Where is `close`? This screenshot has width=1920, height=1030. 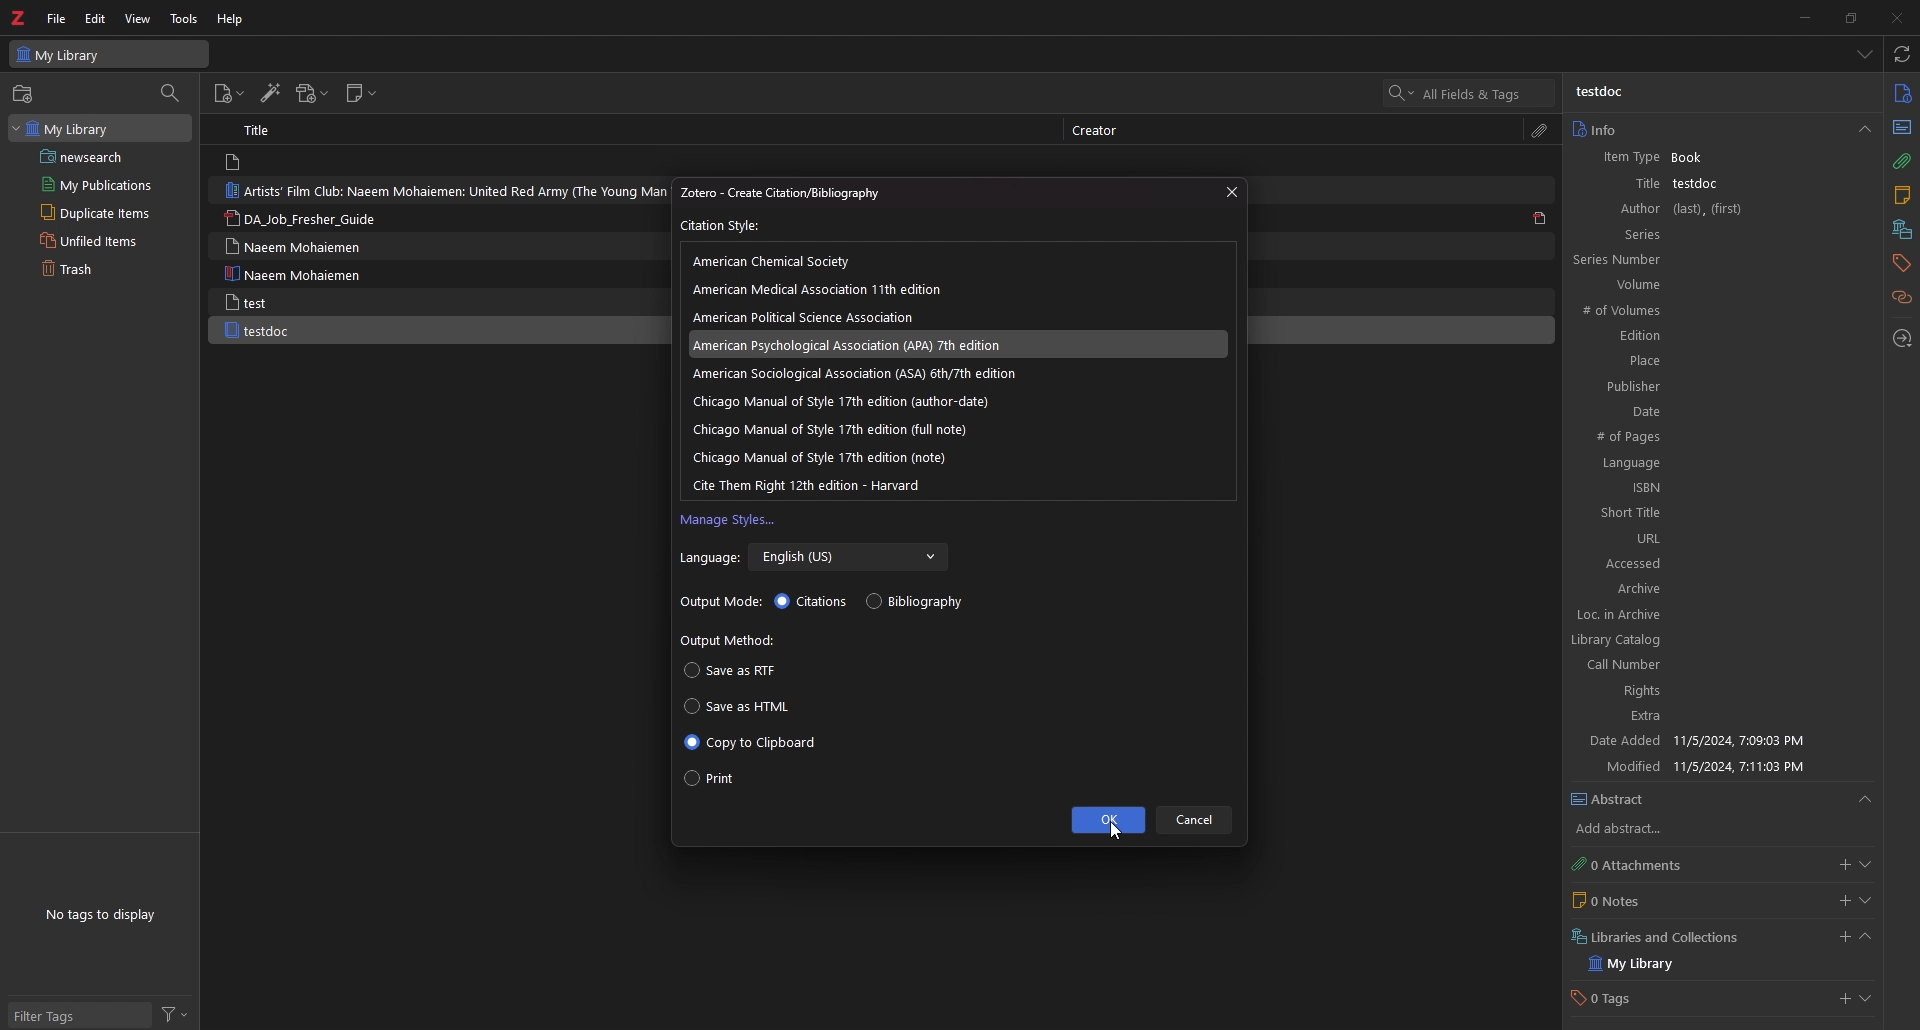 close is located at coordinates (1229, 192).